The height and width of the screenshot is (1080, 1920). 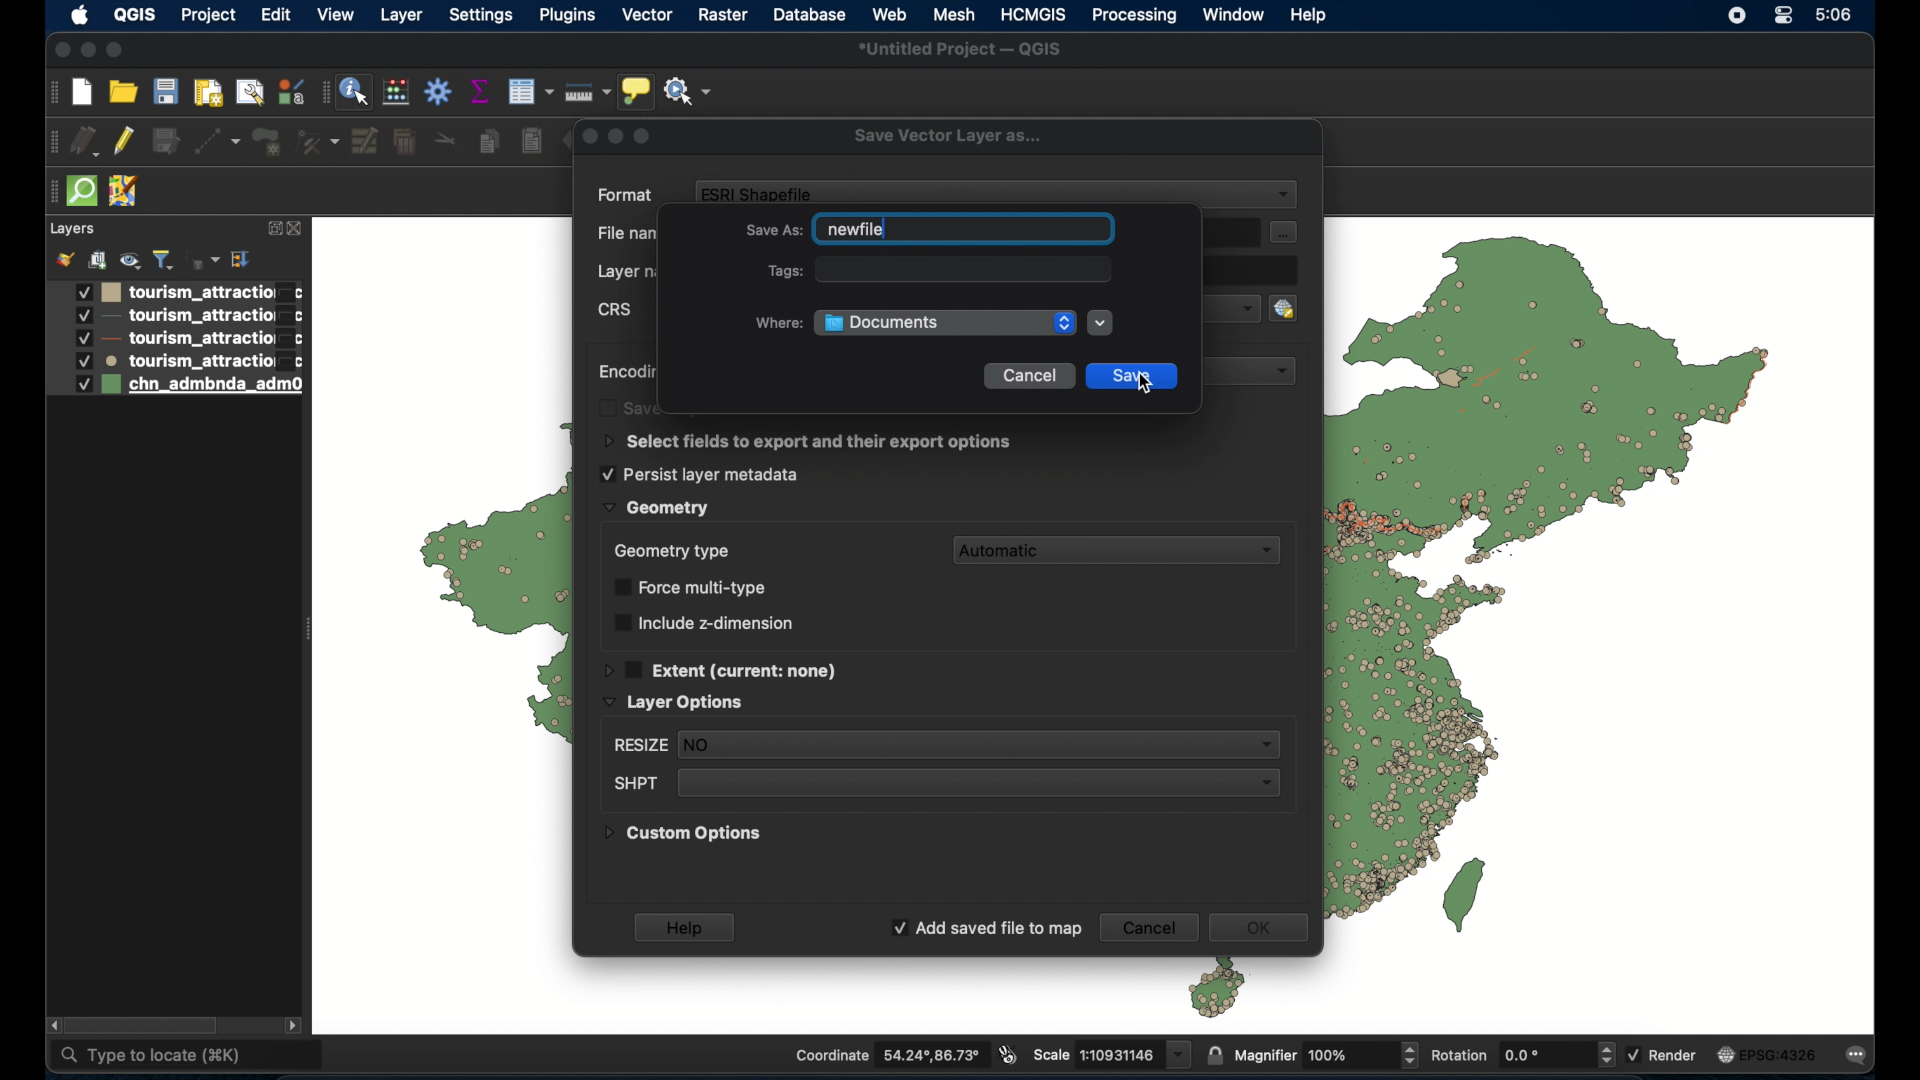 I want to click on save edits, so click(x=167, y=141).